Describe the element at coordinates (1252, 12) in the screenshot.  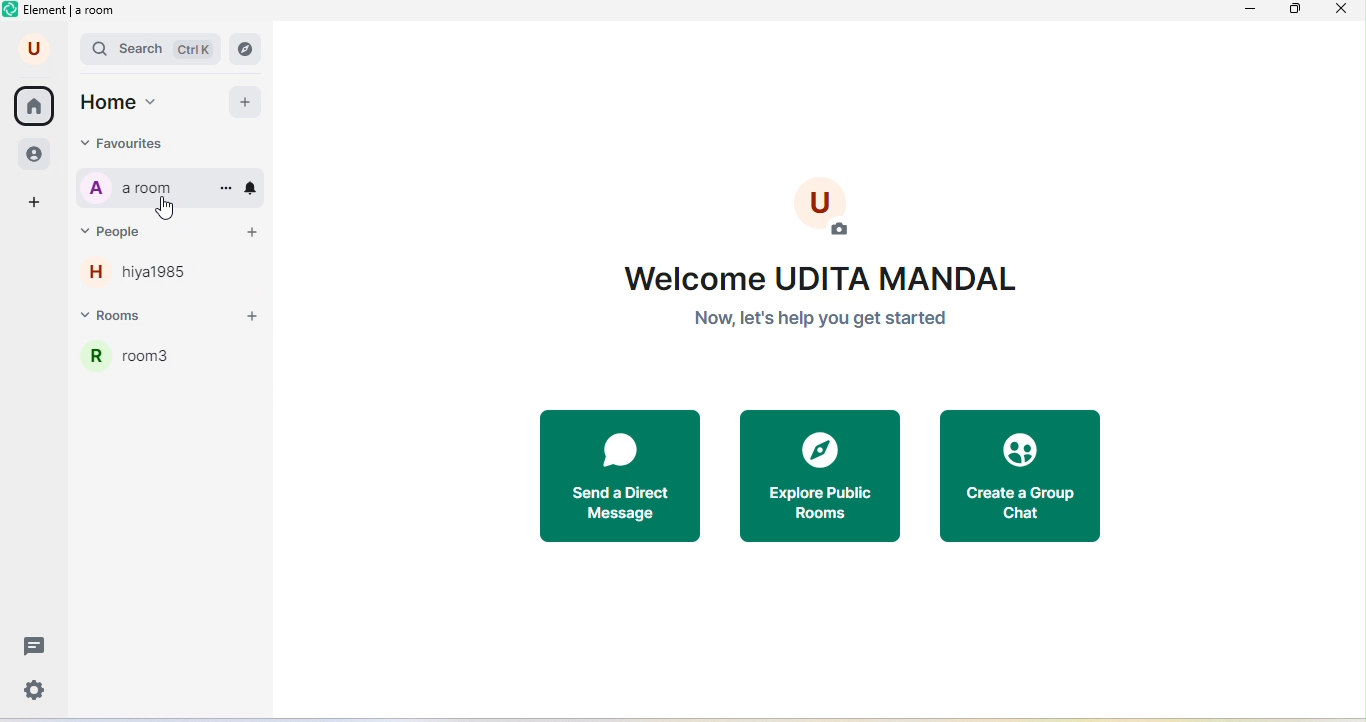
I see `minimize` at that location.